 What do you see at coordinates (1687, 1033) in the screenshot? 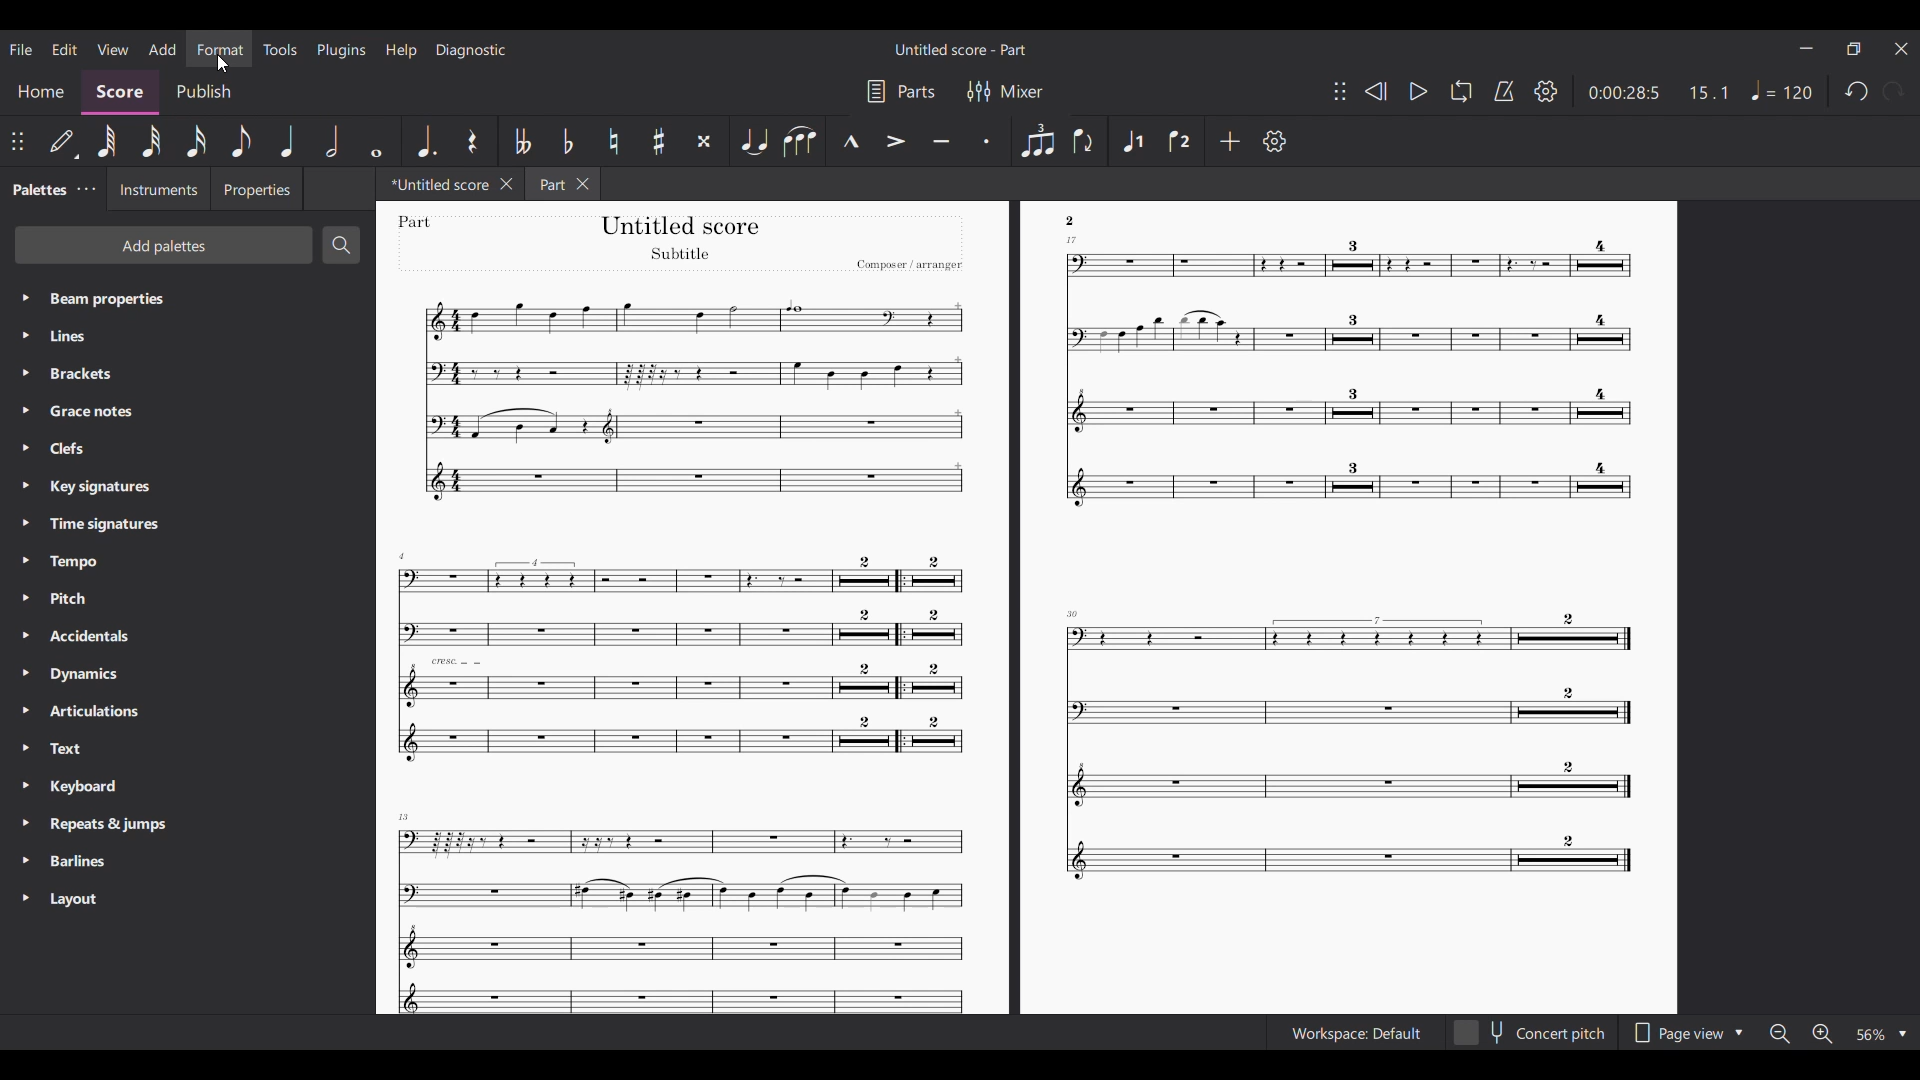
I see `Page view options` at bounding box center [1687, 1033].